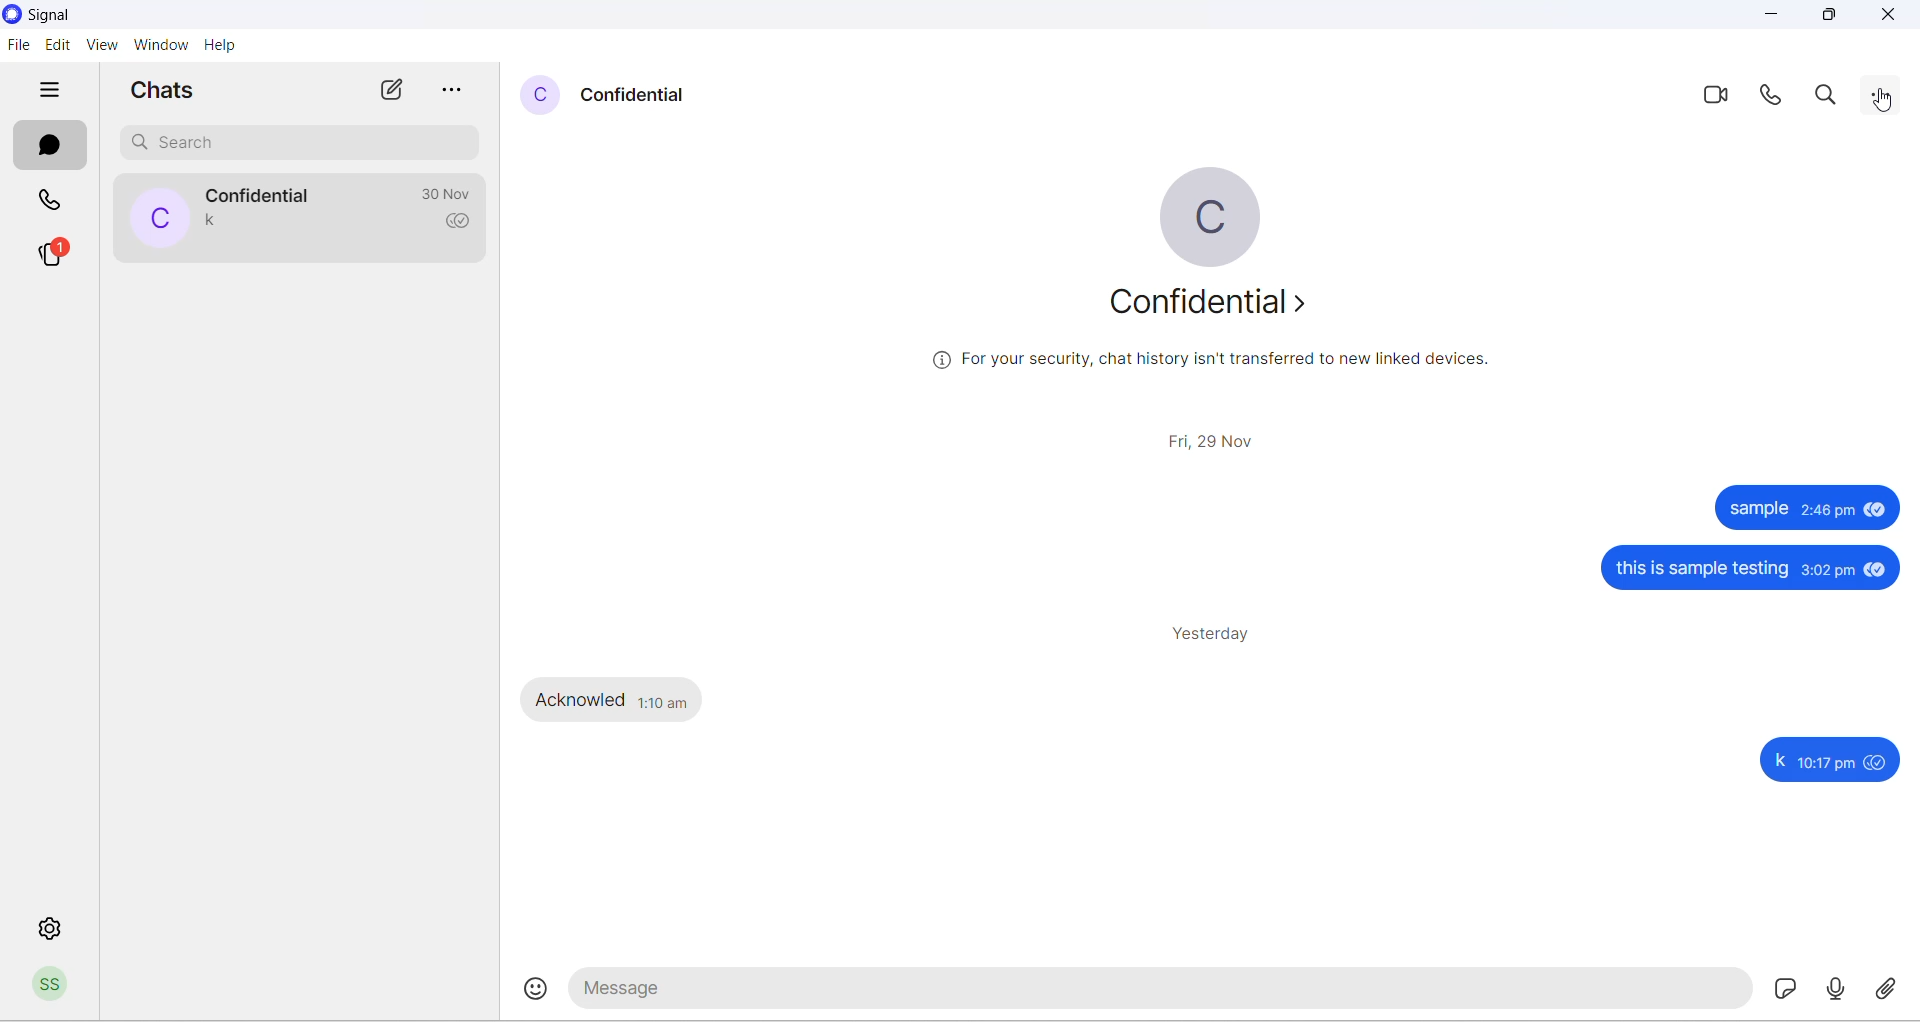 This screenshot has height=1022, width=1920. Describe the element at coordinates (260, 194) in the screenshot. I see `contact name` at that location.